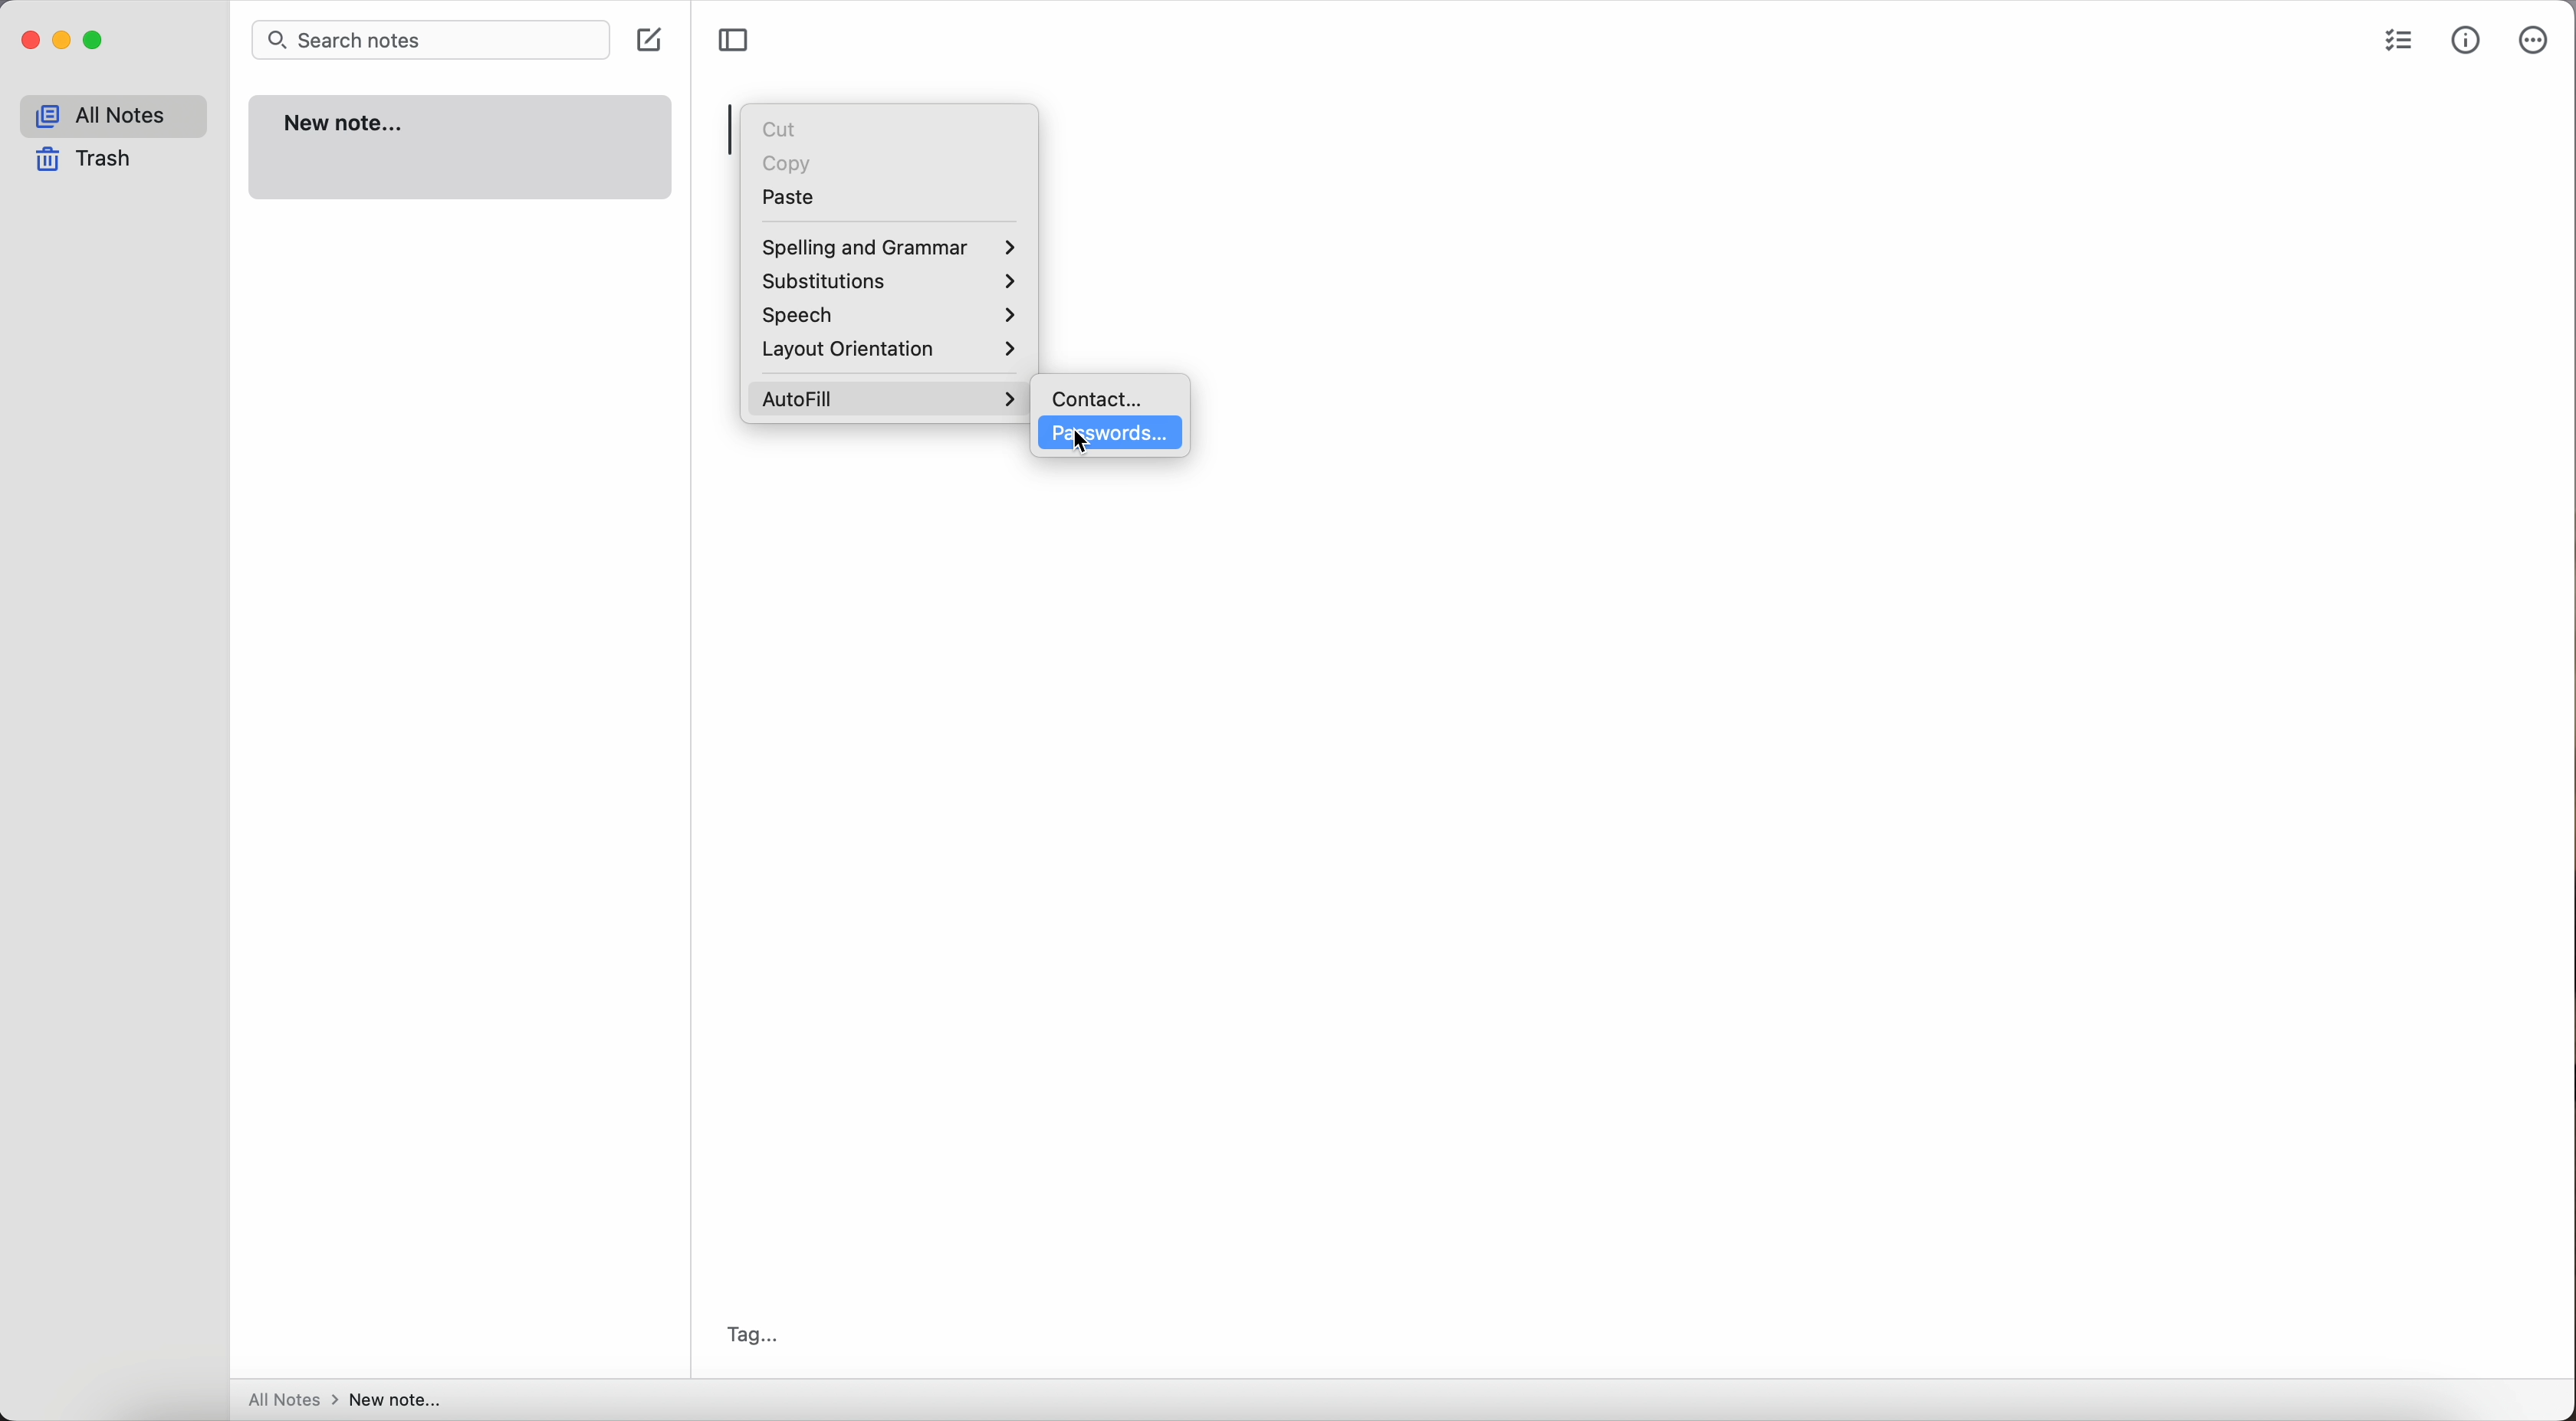 The height and width of the screenshot is (1421, 2576). What do you see at coordinates (97, 40) in the screenshot?
I see `maximize` at bounding box center [97, 40].